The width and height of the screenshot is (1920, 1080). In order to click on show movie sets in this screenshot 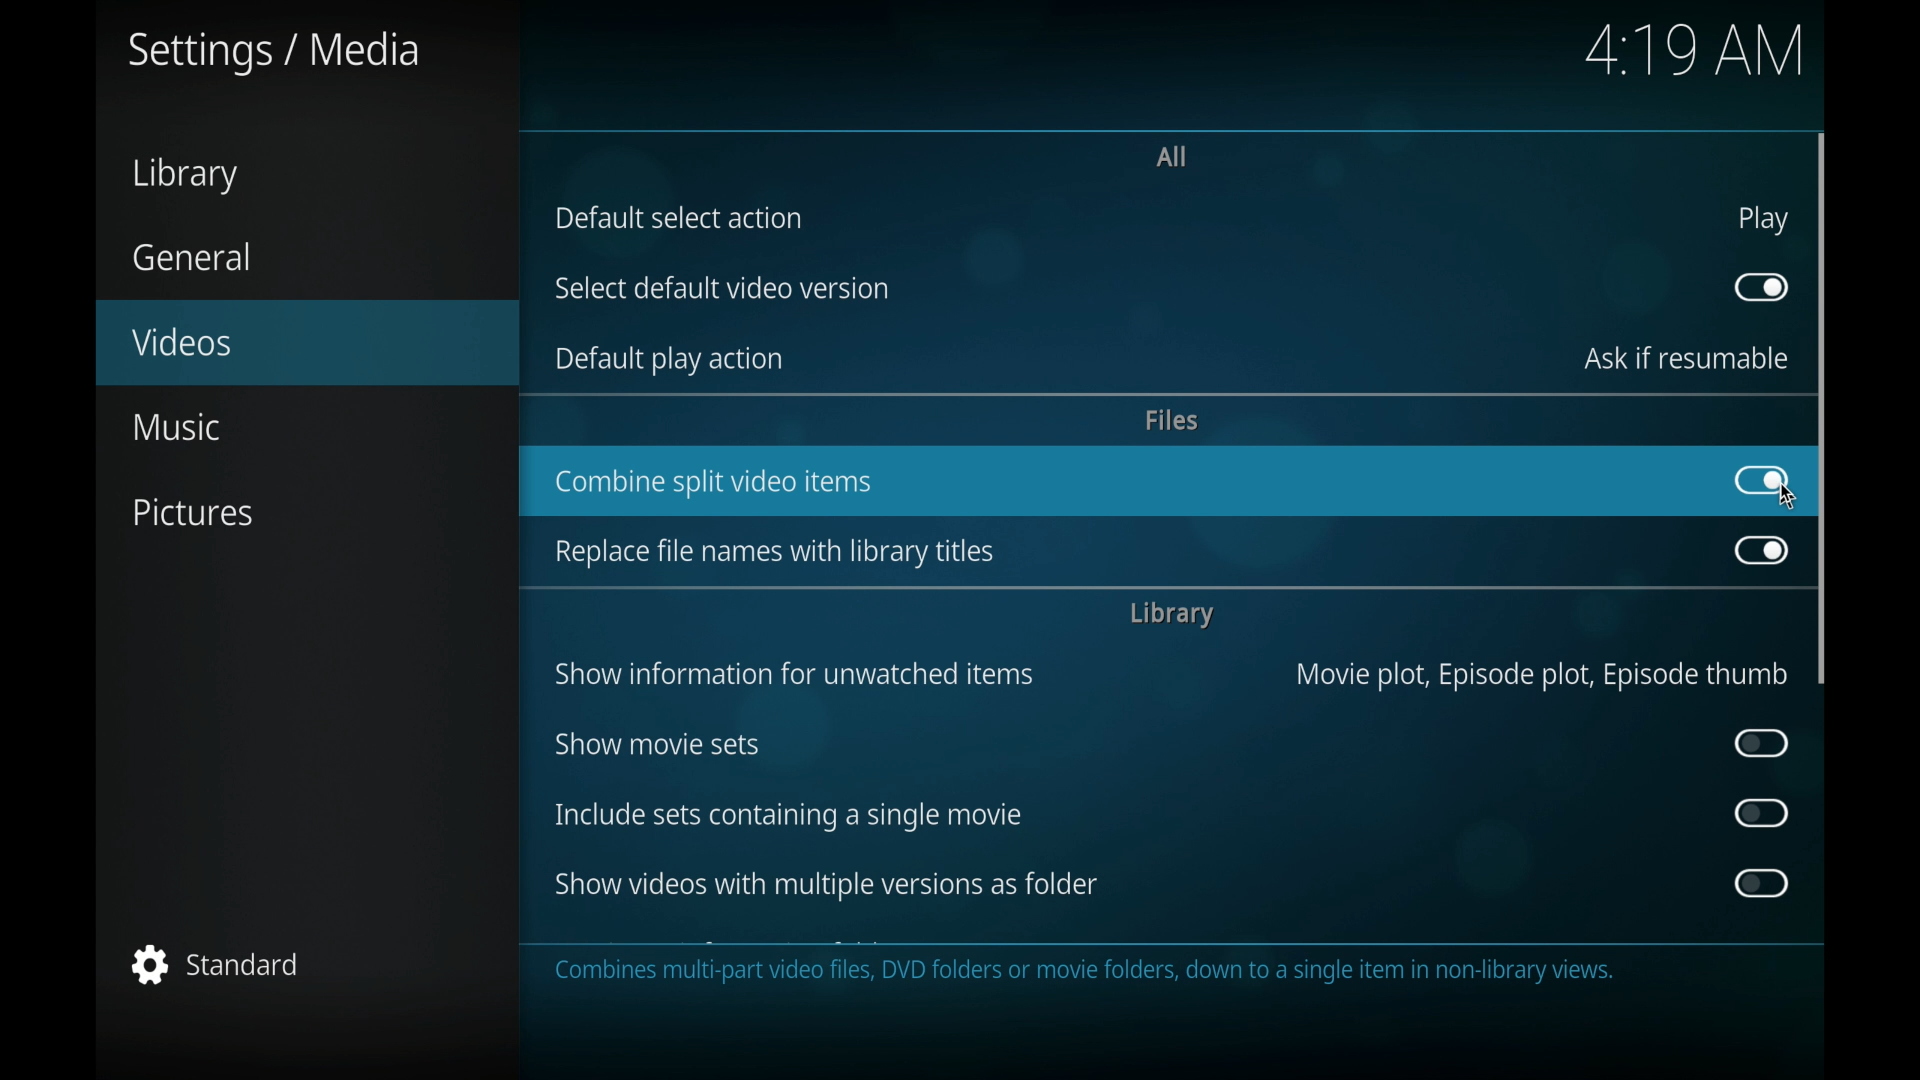, I will do `click(655, 745)`.